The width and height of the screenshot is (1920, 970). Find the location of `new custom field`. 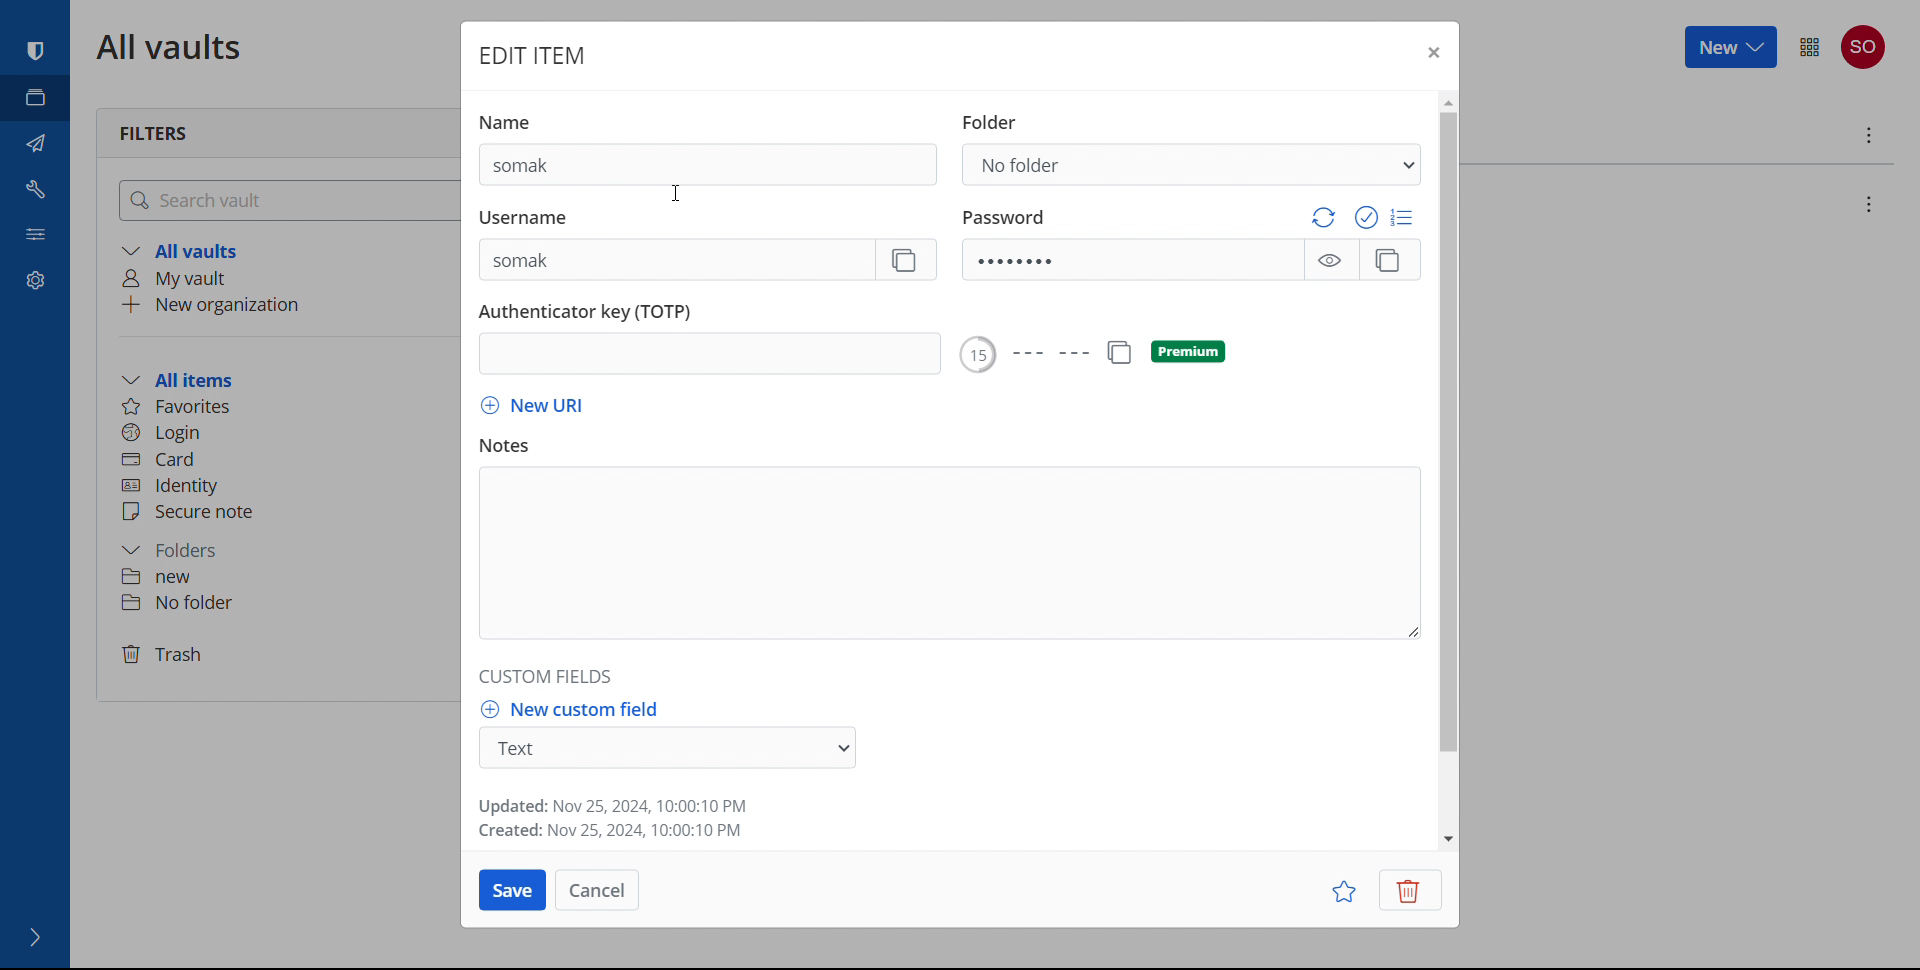

new custom field is located at coordinates (569, 708).